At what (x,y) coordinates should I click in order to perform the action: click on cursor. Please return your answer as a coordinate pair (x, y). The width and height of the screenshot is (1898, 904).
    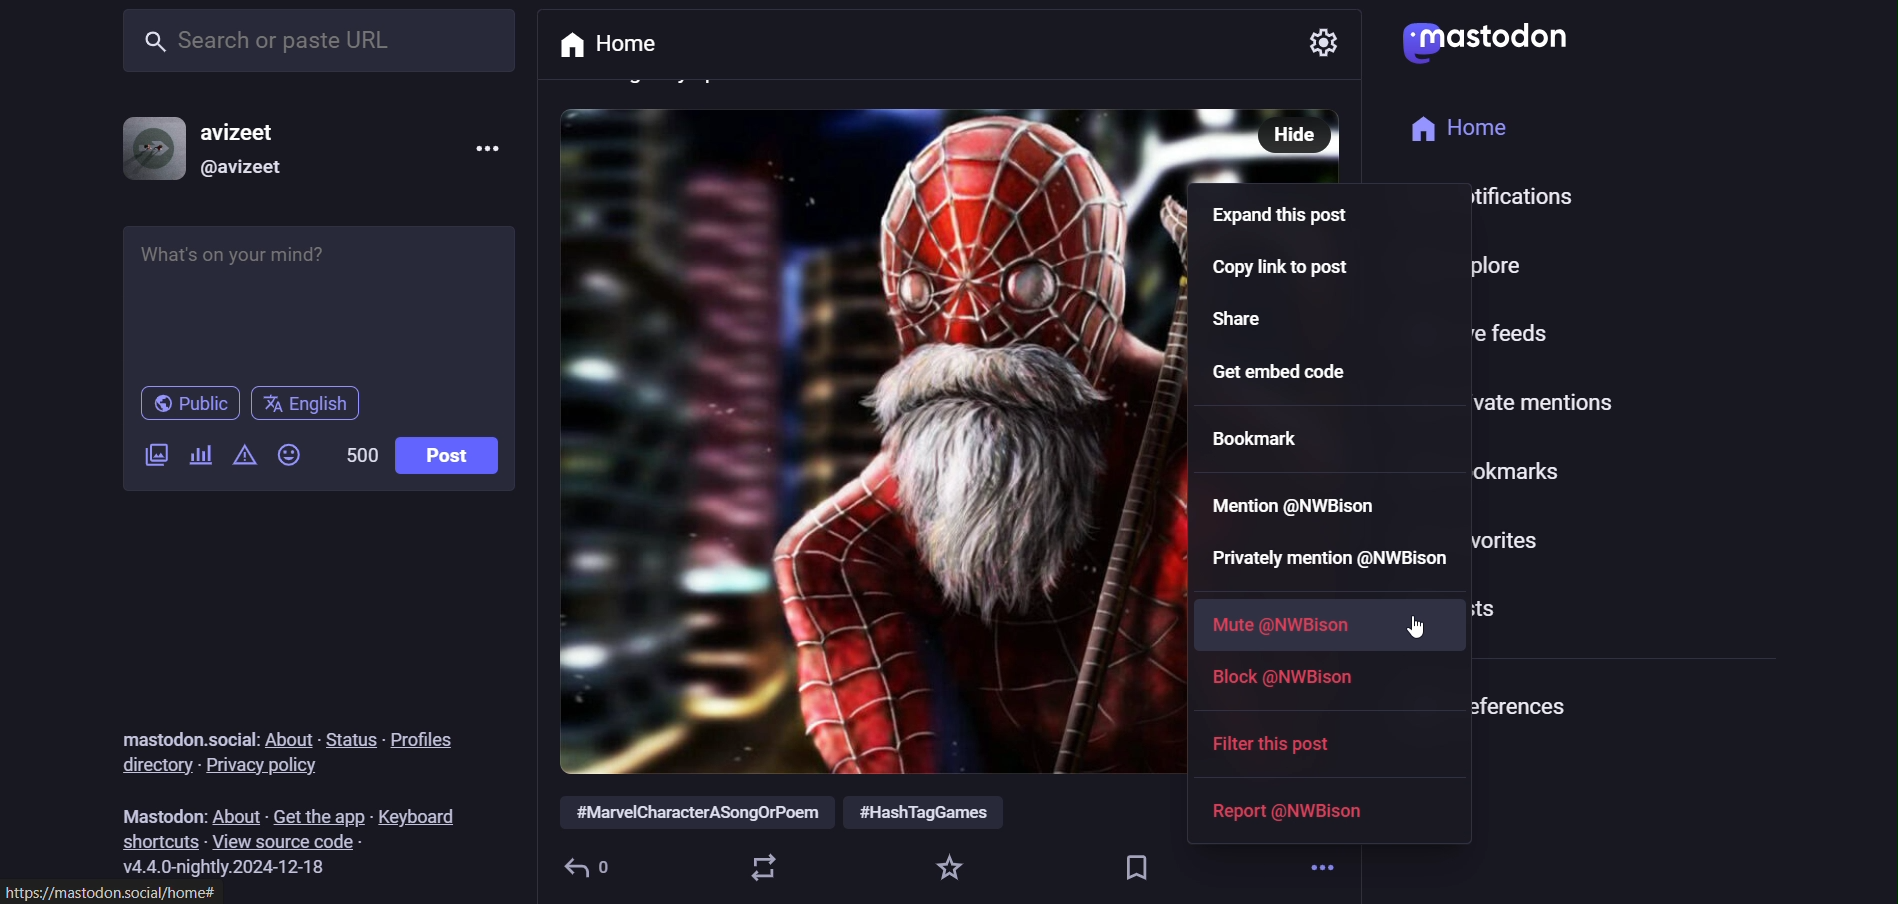
    Looking at the image, I should click on (1415, 625).